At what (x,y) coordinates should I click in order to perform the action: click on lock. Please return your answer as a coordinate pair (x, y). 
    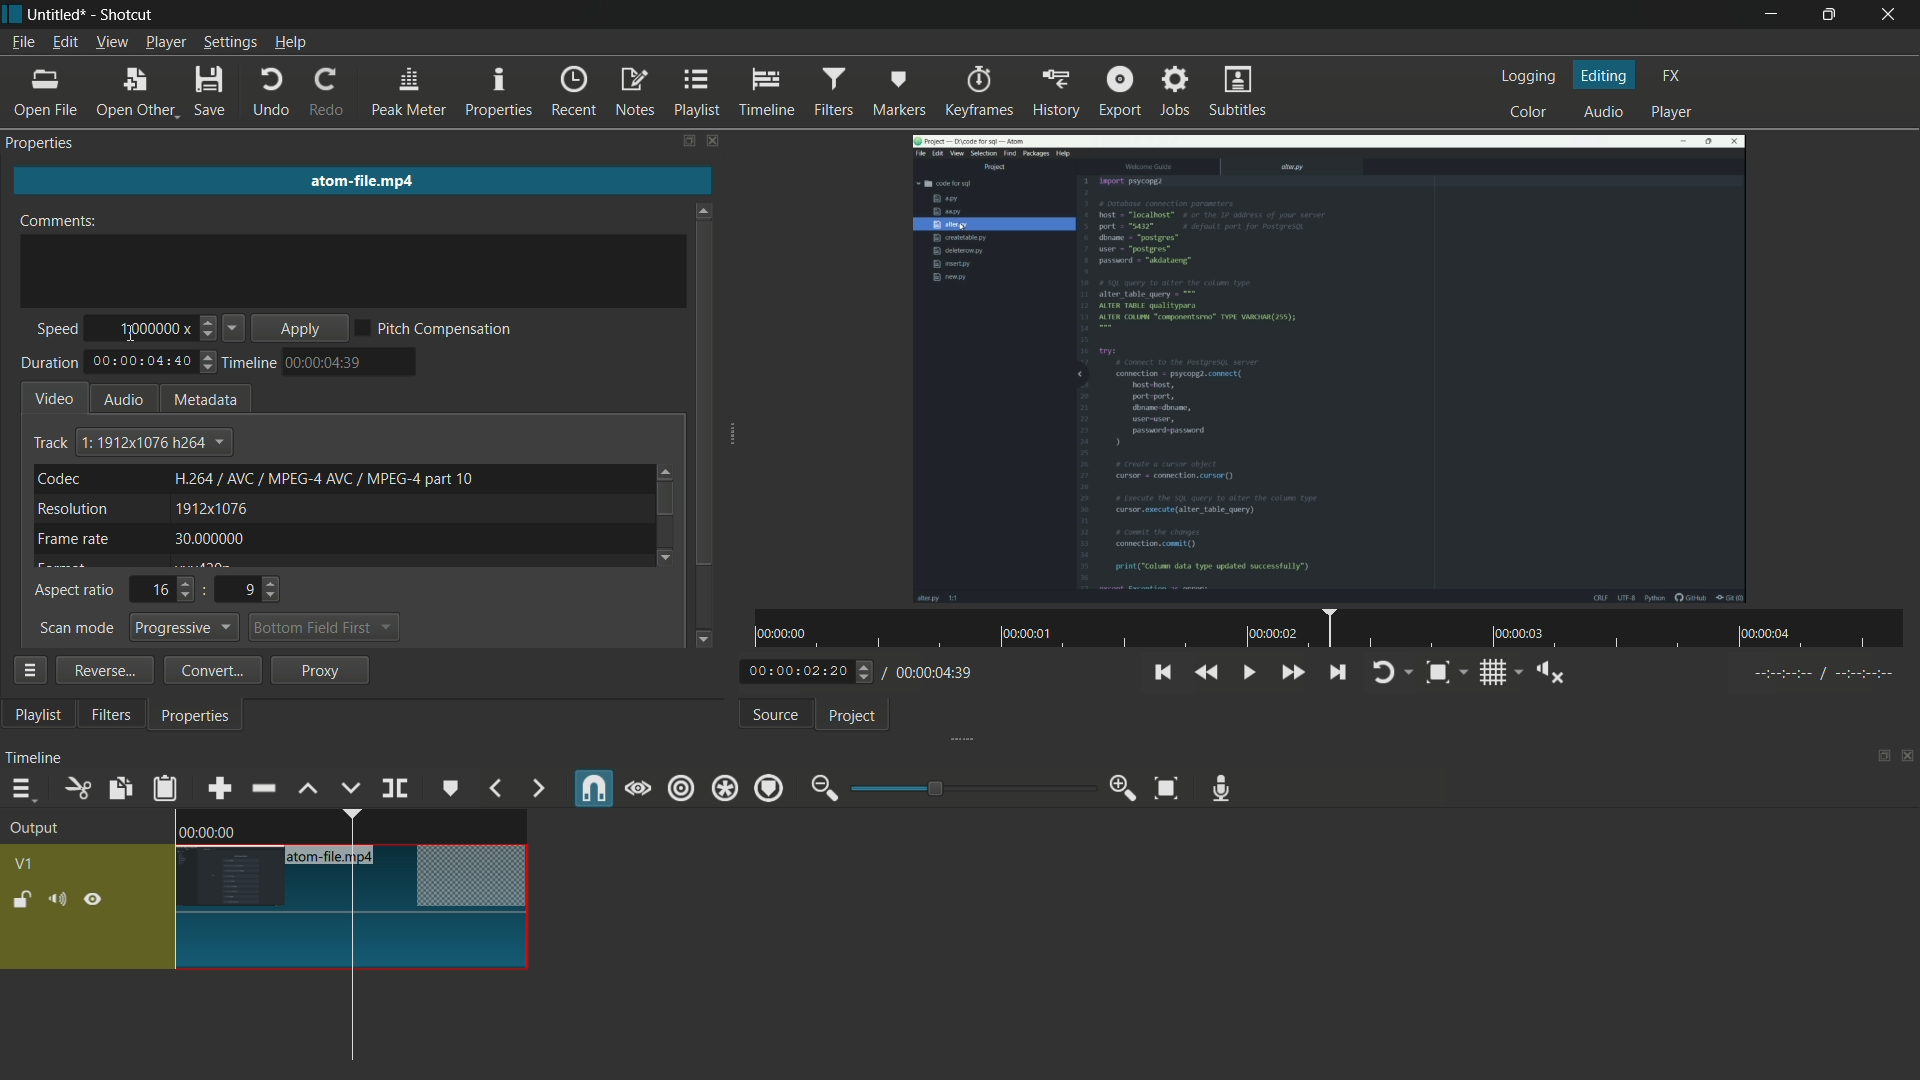
    Looking at the image, I should click on (23, 901).